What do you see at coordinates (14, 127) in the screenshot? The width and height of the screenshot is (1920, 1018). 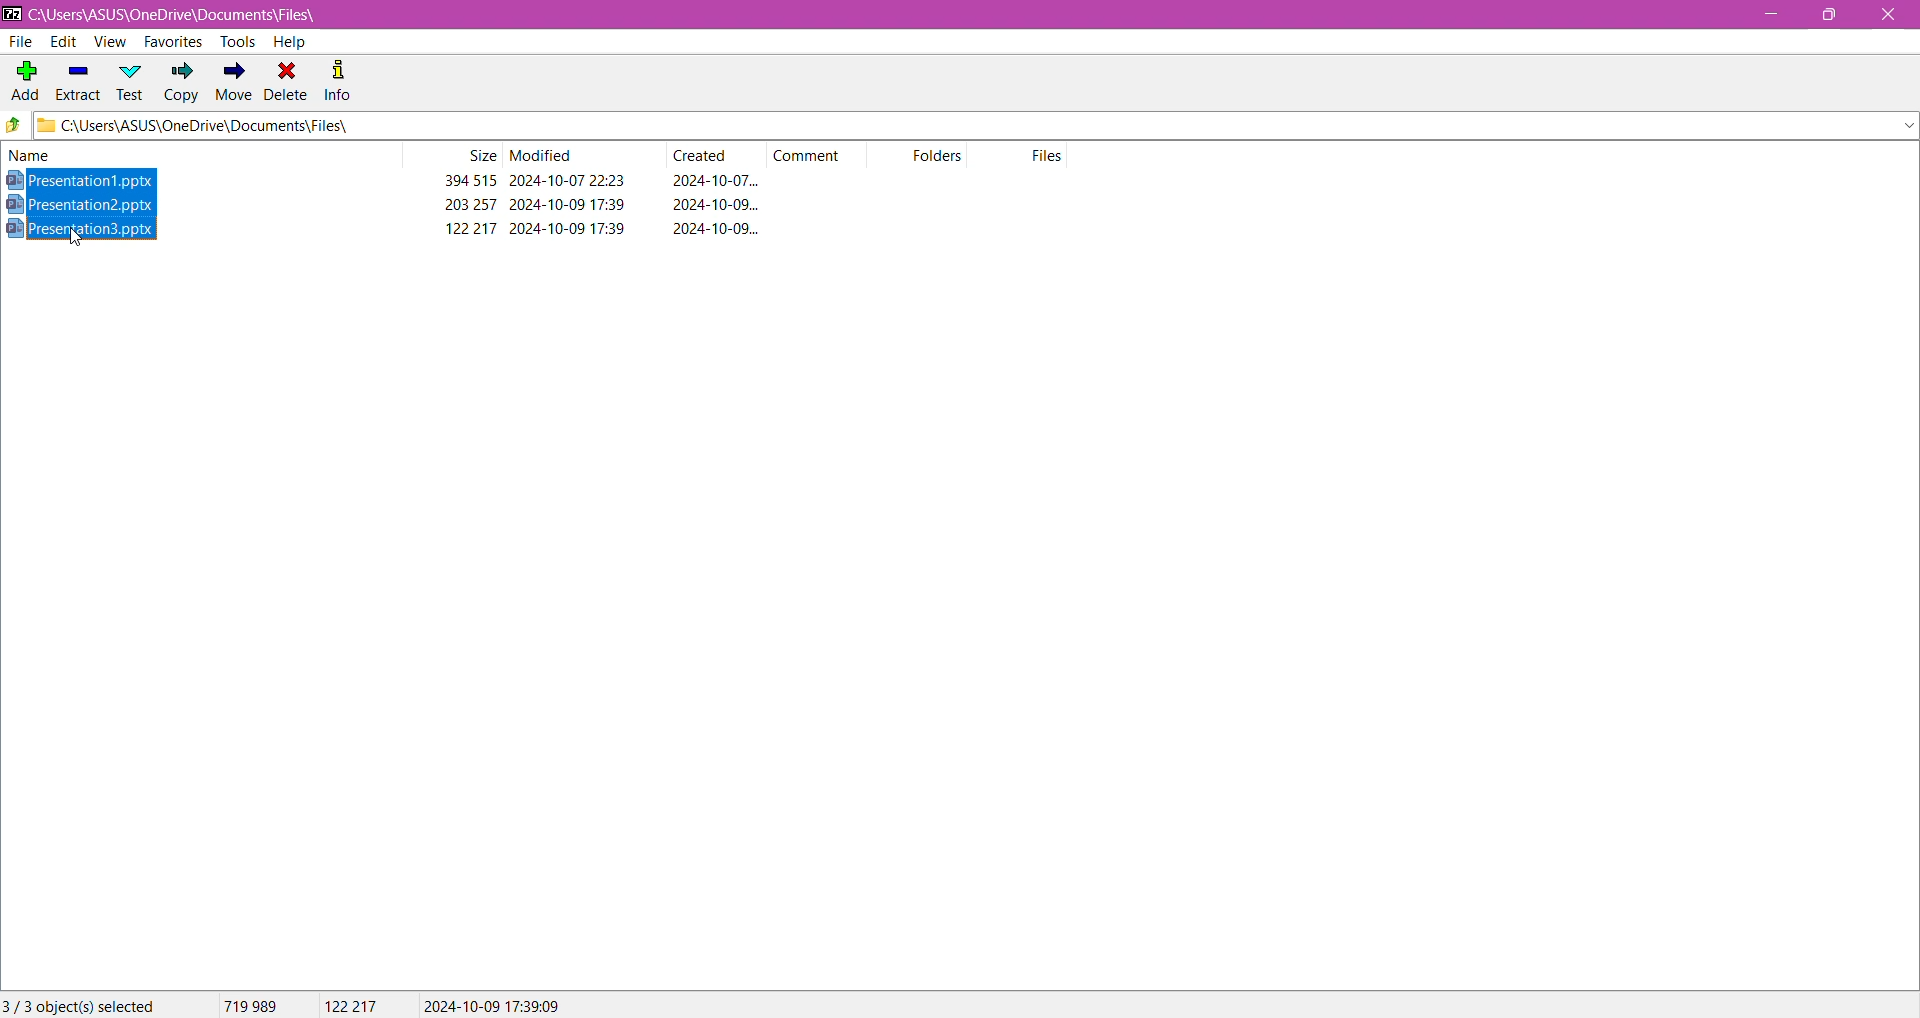 I see `Move back one step` at bounding box center [14, 127].